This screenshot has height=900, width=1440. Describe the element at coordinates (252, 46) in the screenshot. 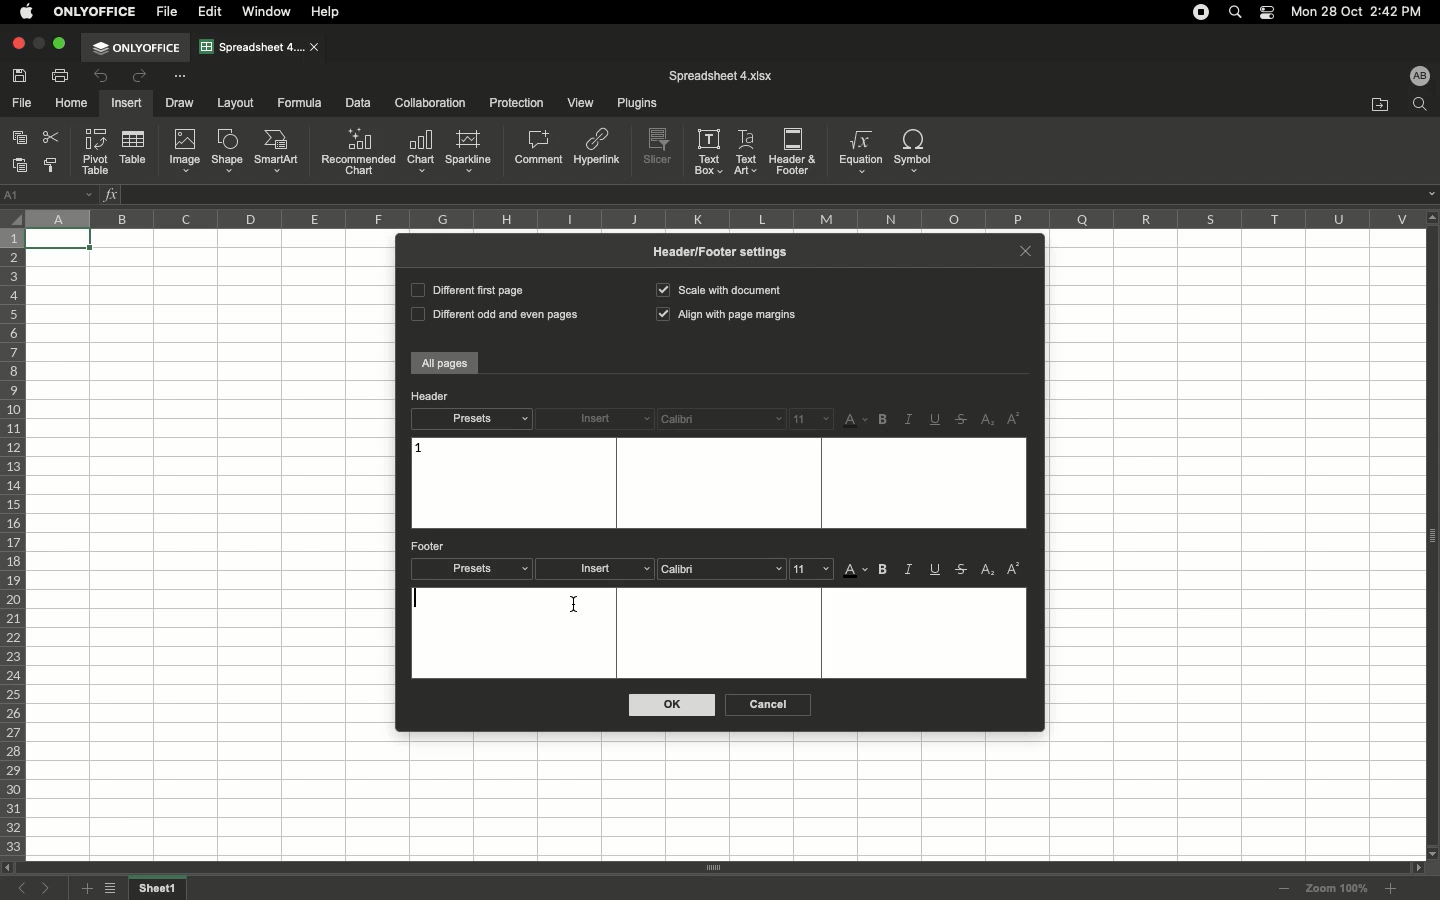

I see `Spreadsheet tab` at that location.